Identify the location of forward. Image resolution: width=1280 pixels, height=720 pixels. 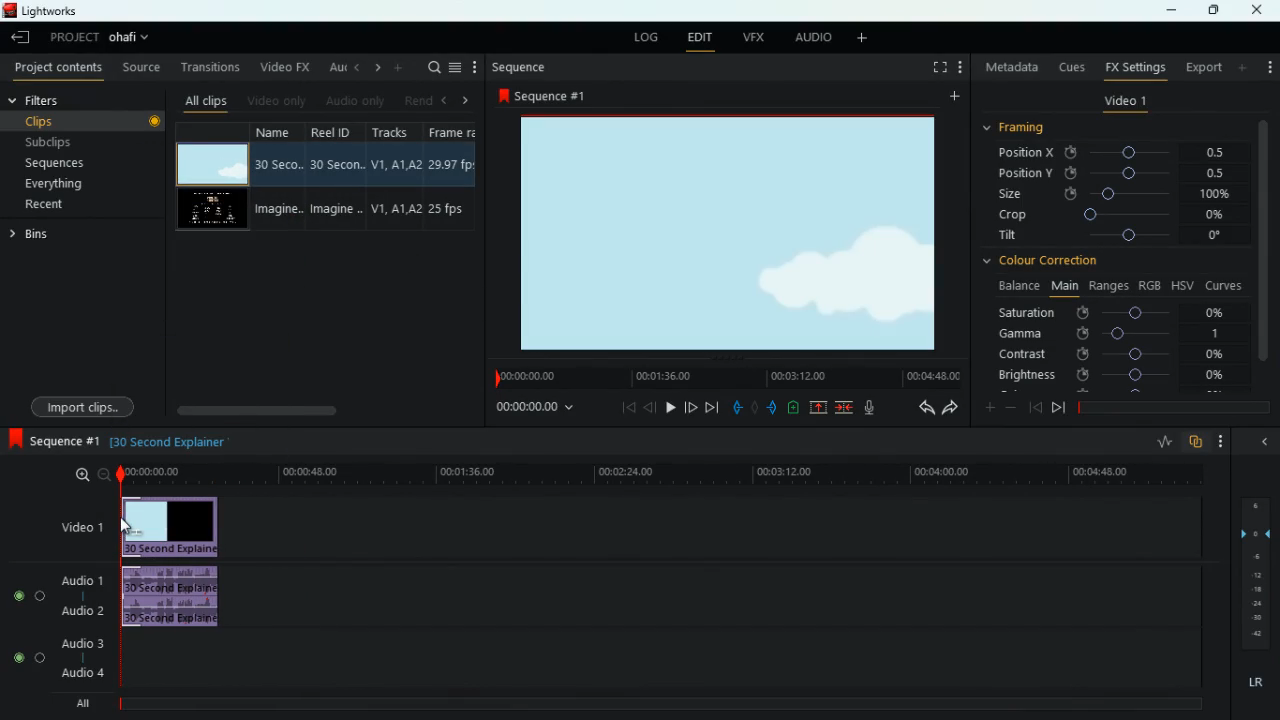
(950, 408).